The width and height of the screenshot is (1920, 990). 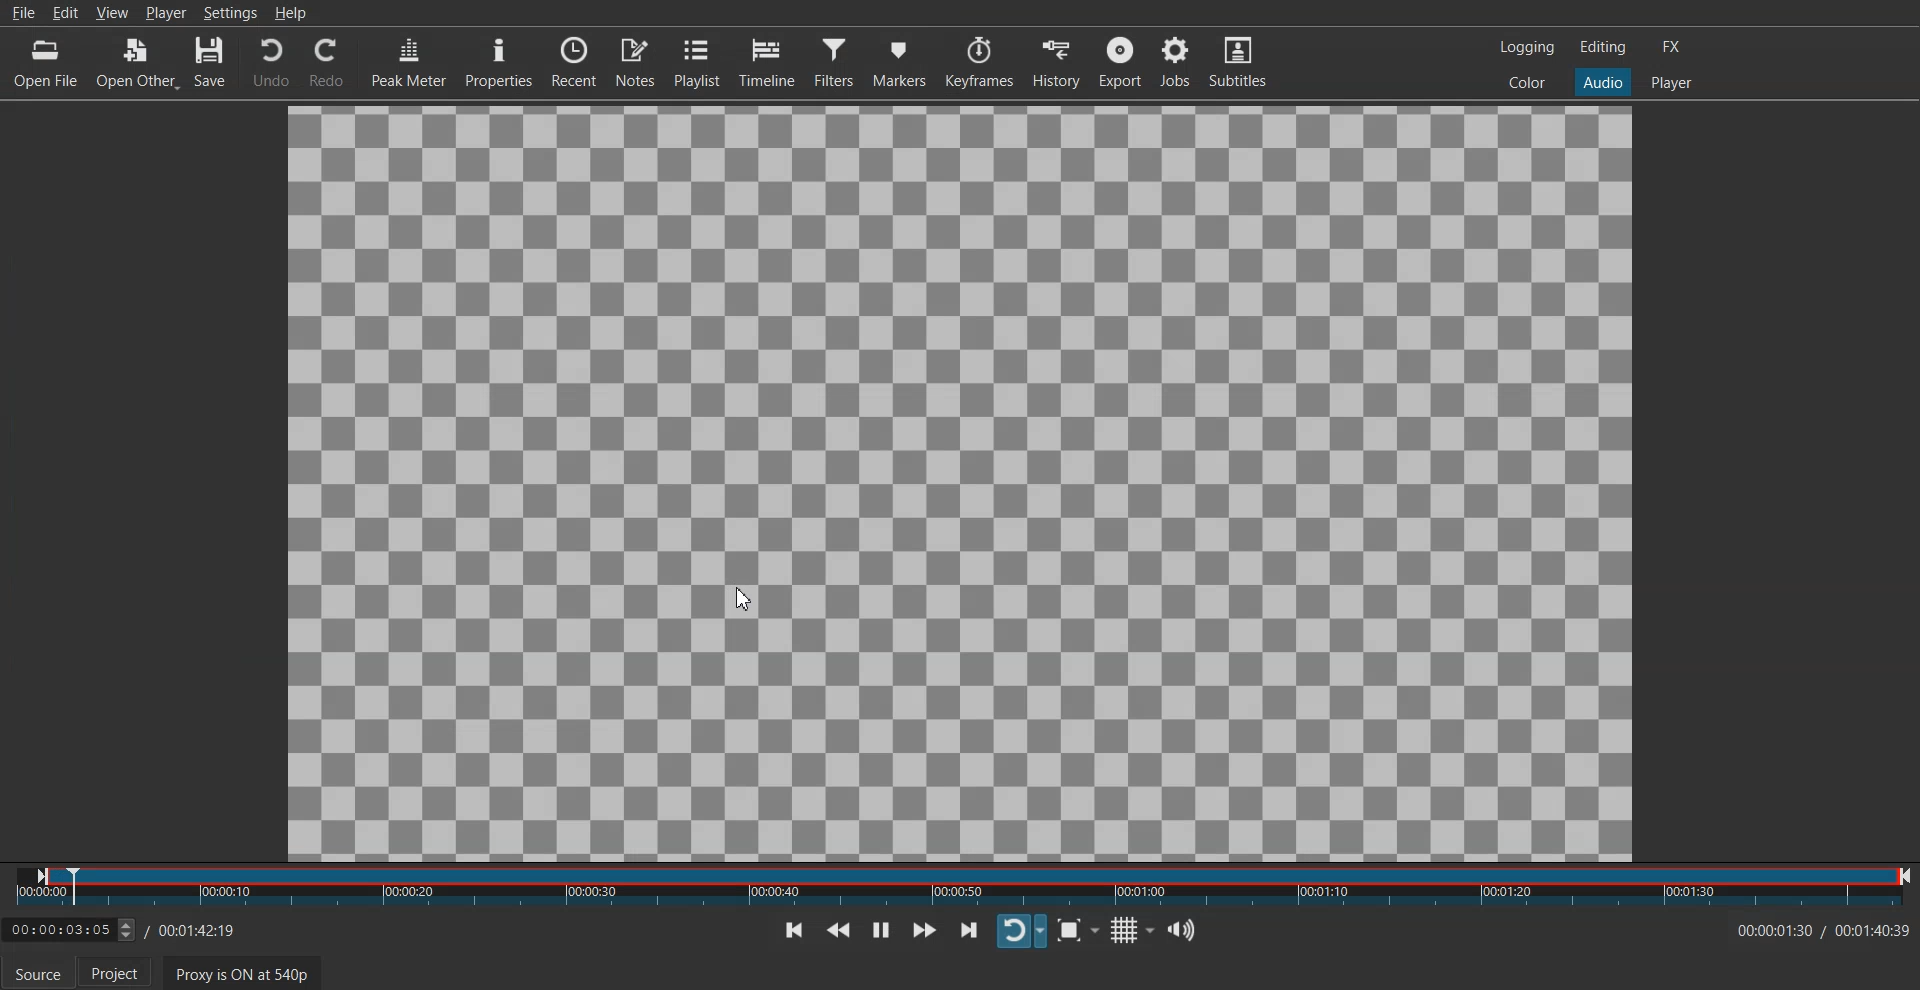 What do you see at coordinates (834, 62) in the screenshot?
I see `Filter` at bounding box center [834, 62].